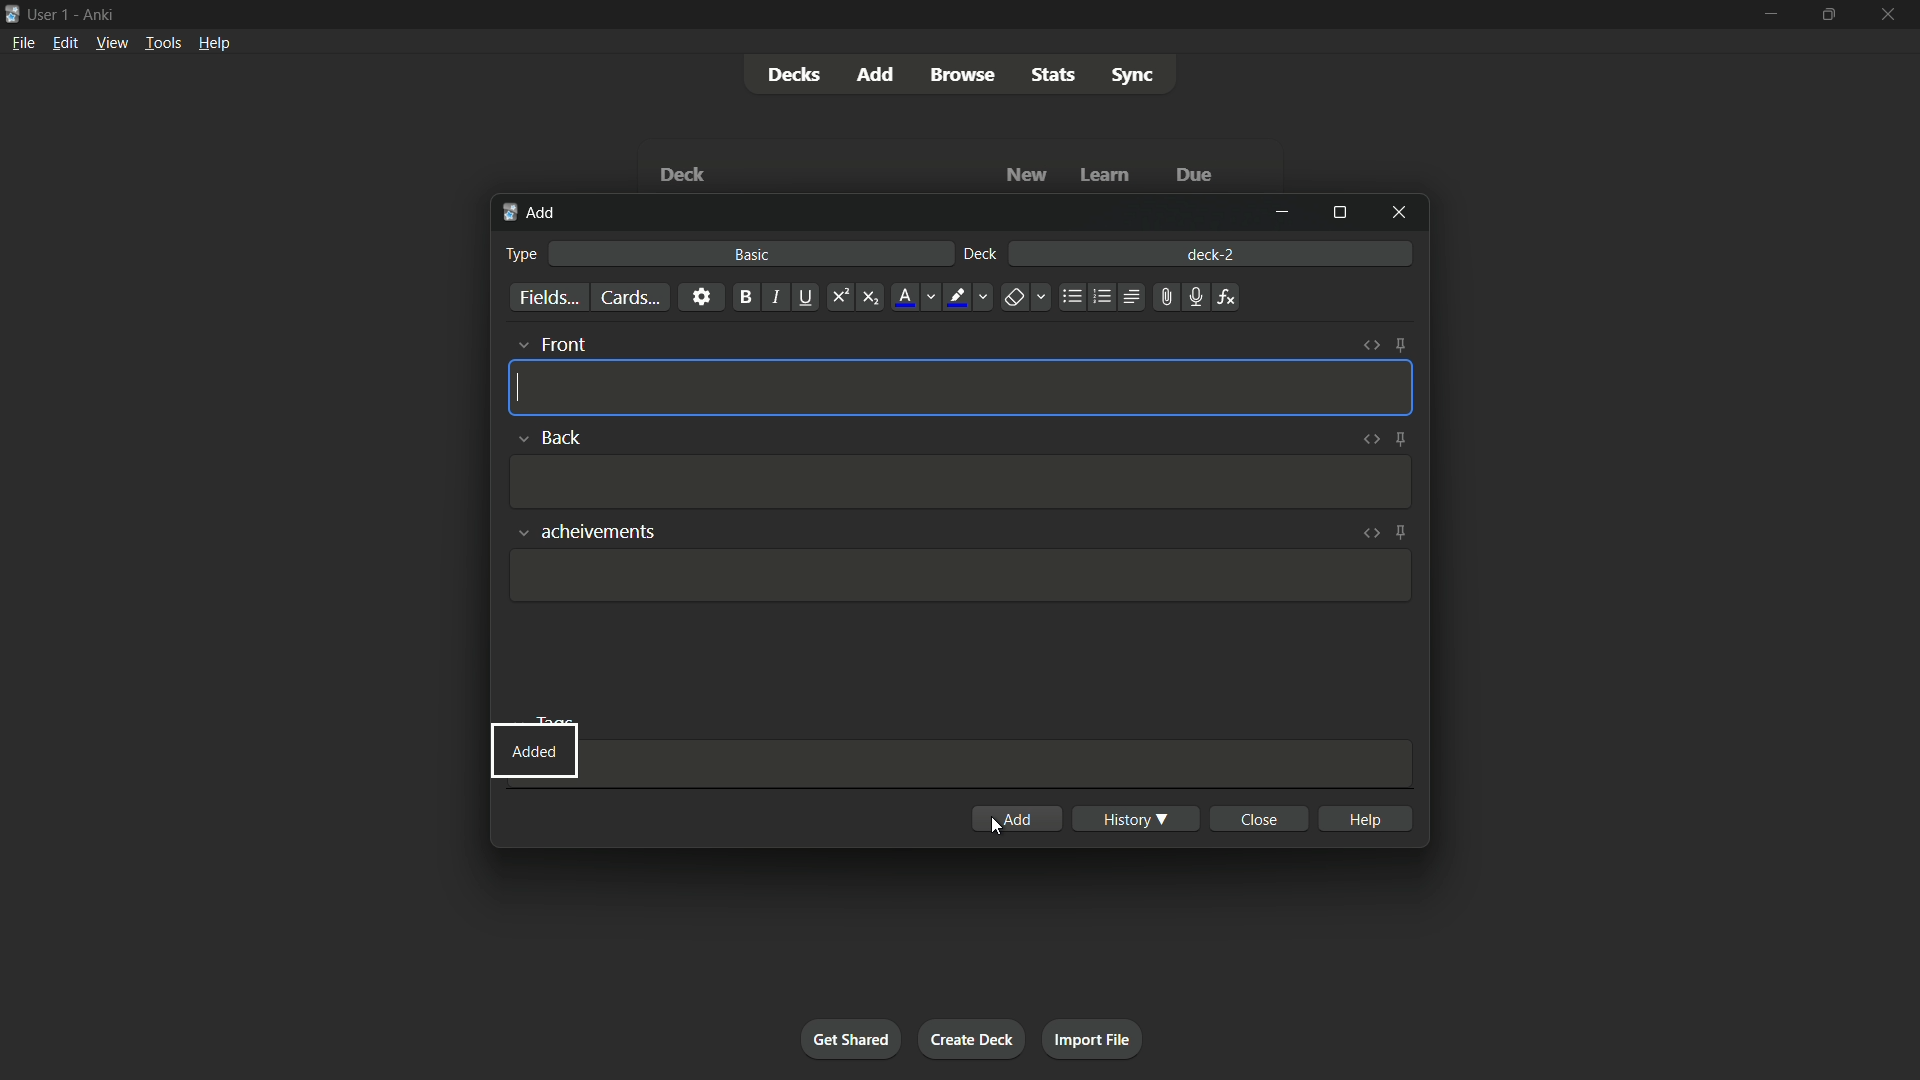 The image size is (1920, 1080). What do you see at coordinates (1195, 297) in the screenshot?
I see `record audio` at bounding box center [1195, 297].